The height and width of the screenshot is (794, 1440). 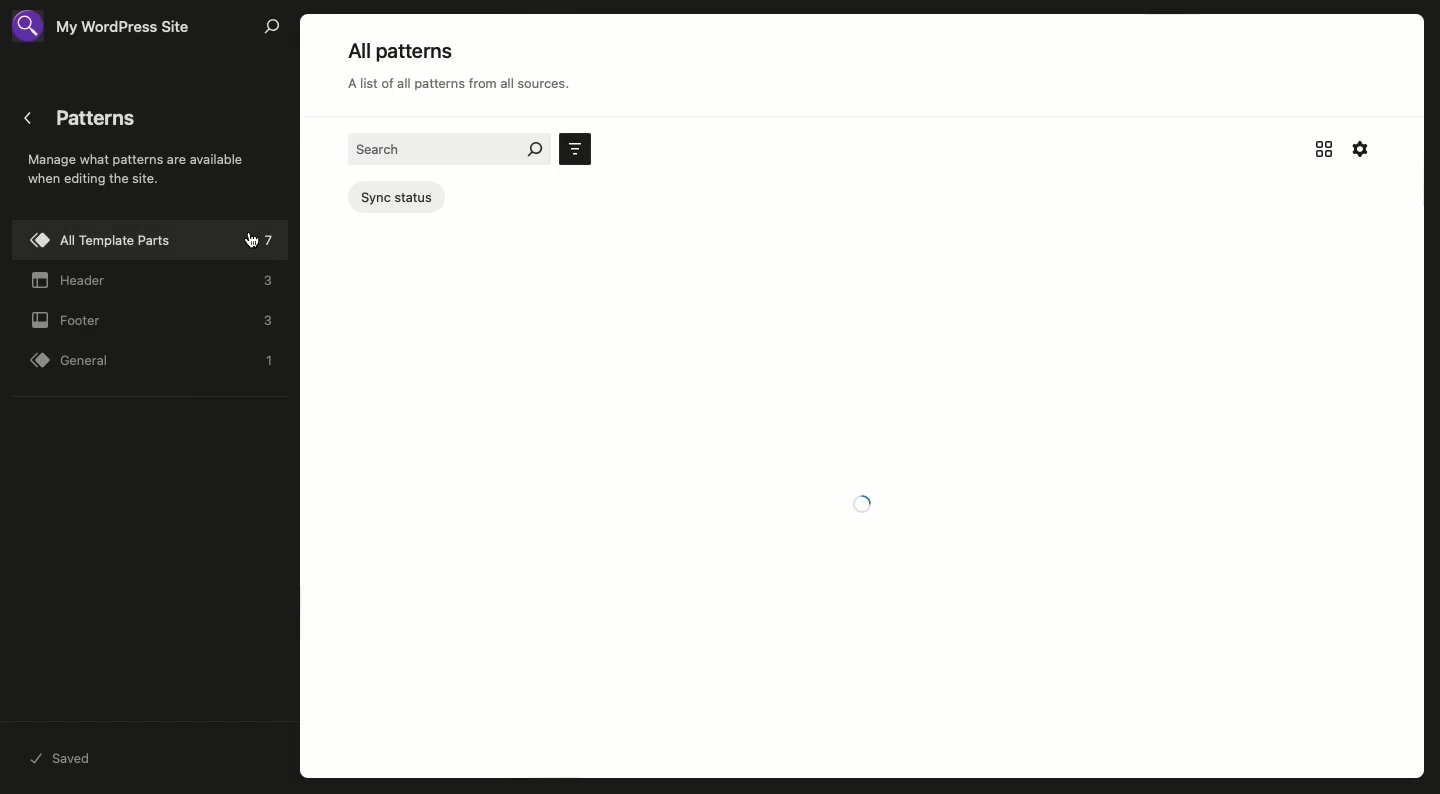 What do you see at coordinates (105, 121) in the screenshot?
I see `Patterns` at bounding box center [105, 121].